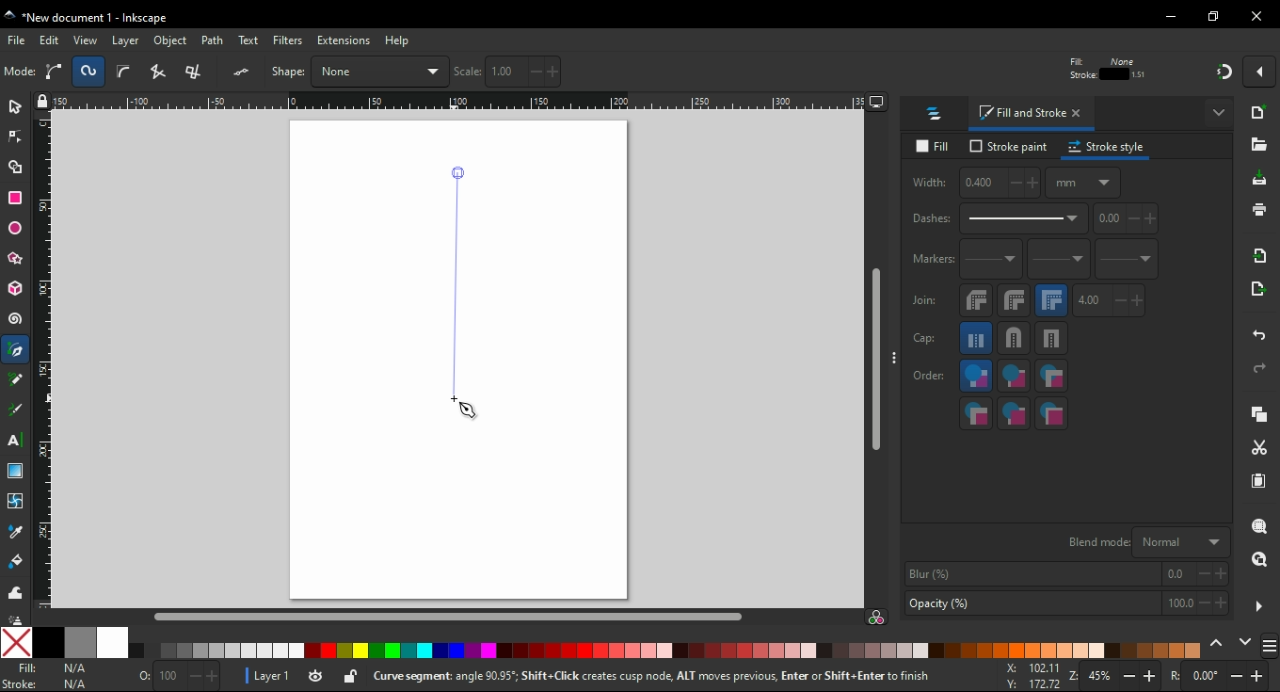 Image resolution: width=1280 pixels, height=692 pixels. What do you see at coordinates (15, 471) in the screenshot?
I see `gradient` at bounding box center [15, 471].